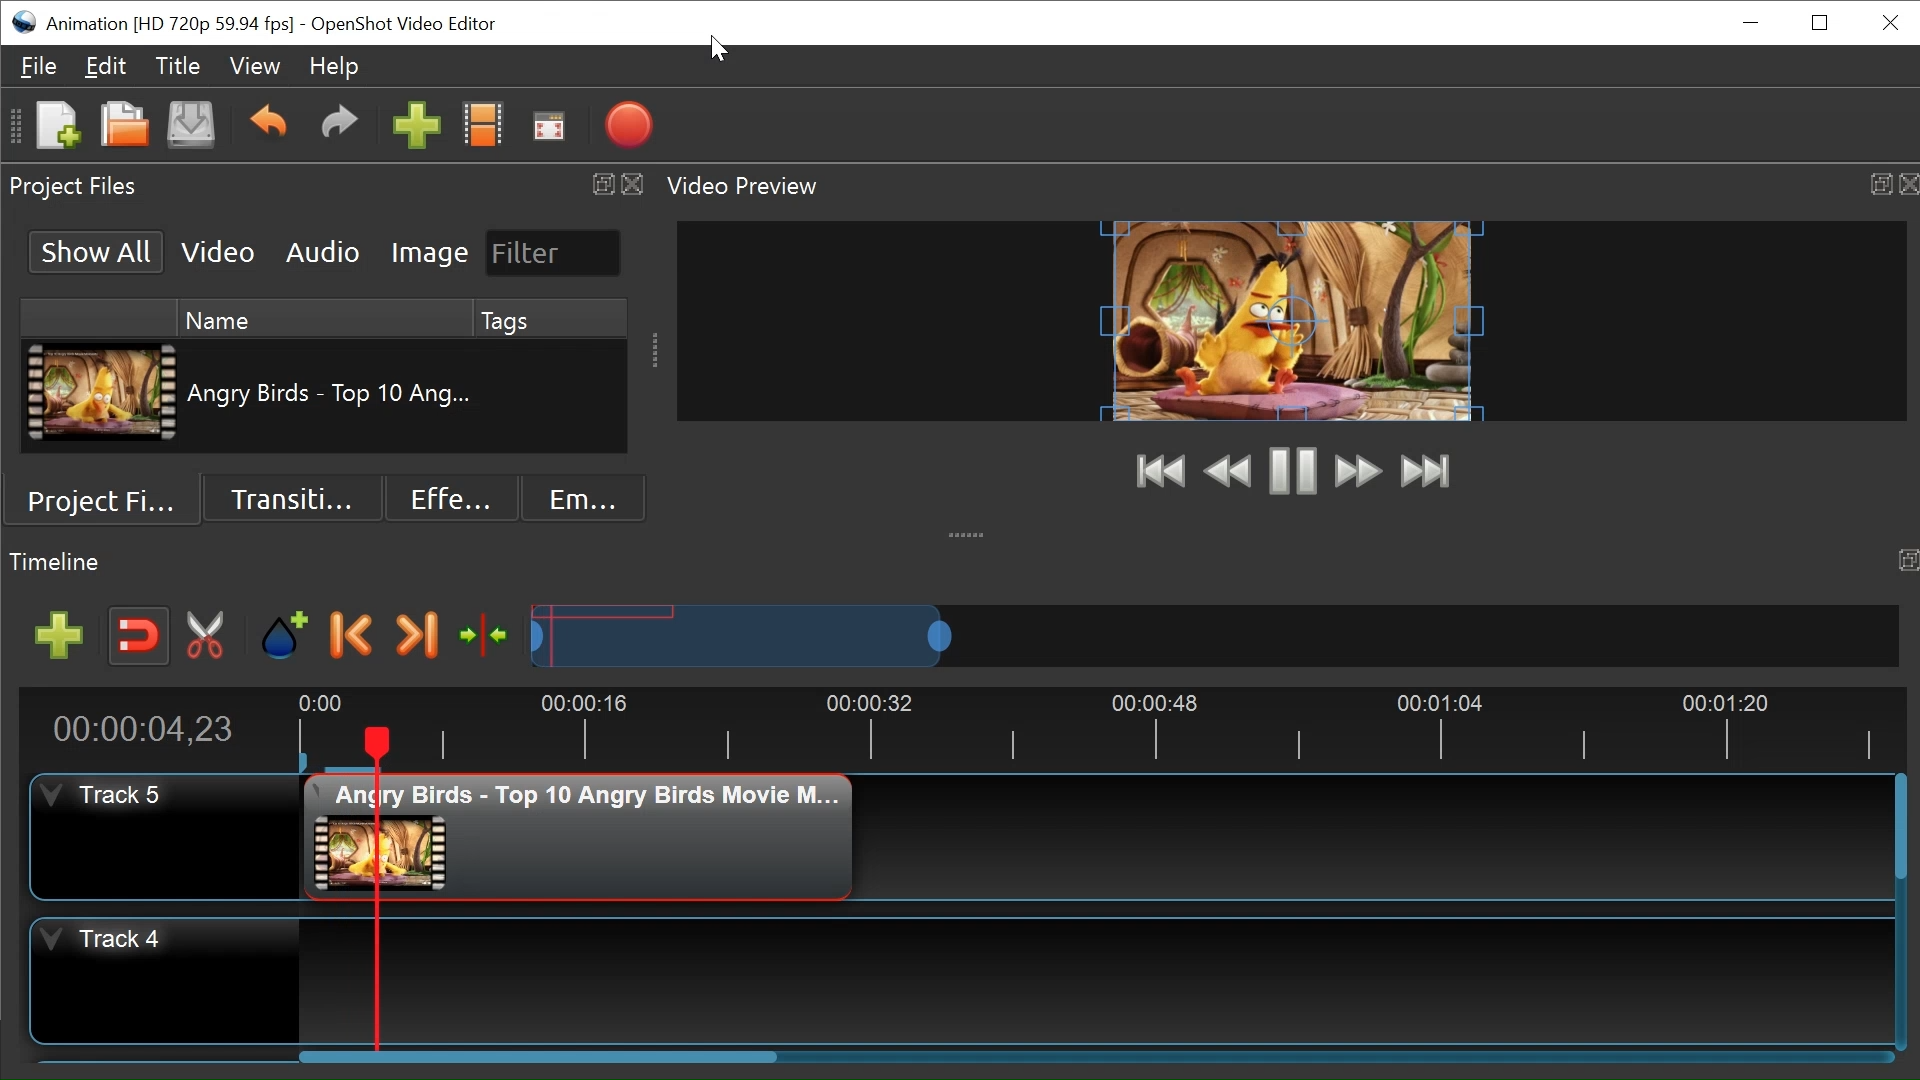  I want to click on Jump to Last, so click(1425, 472).